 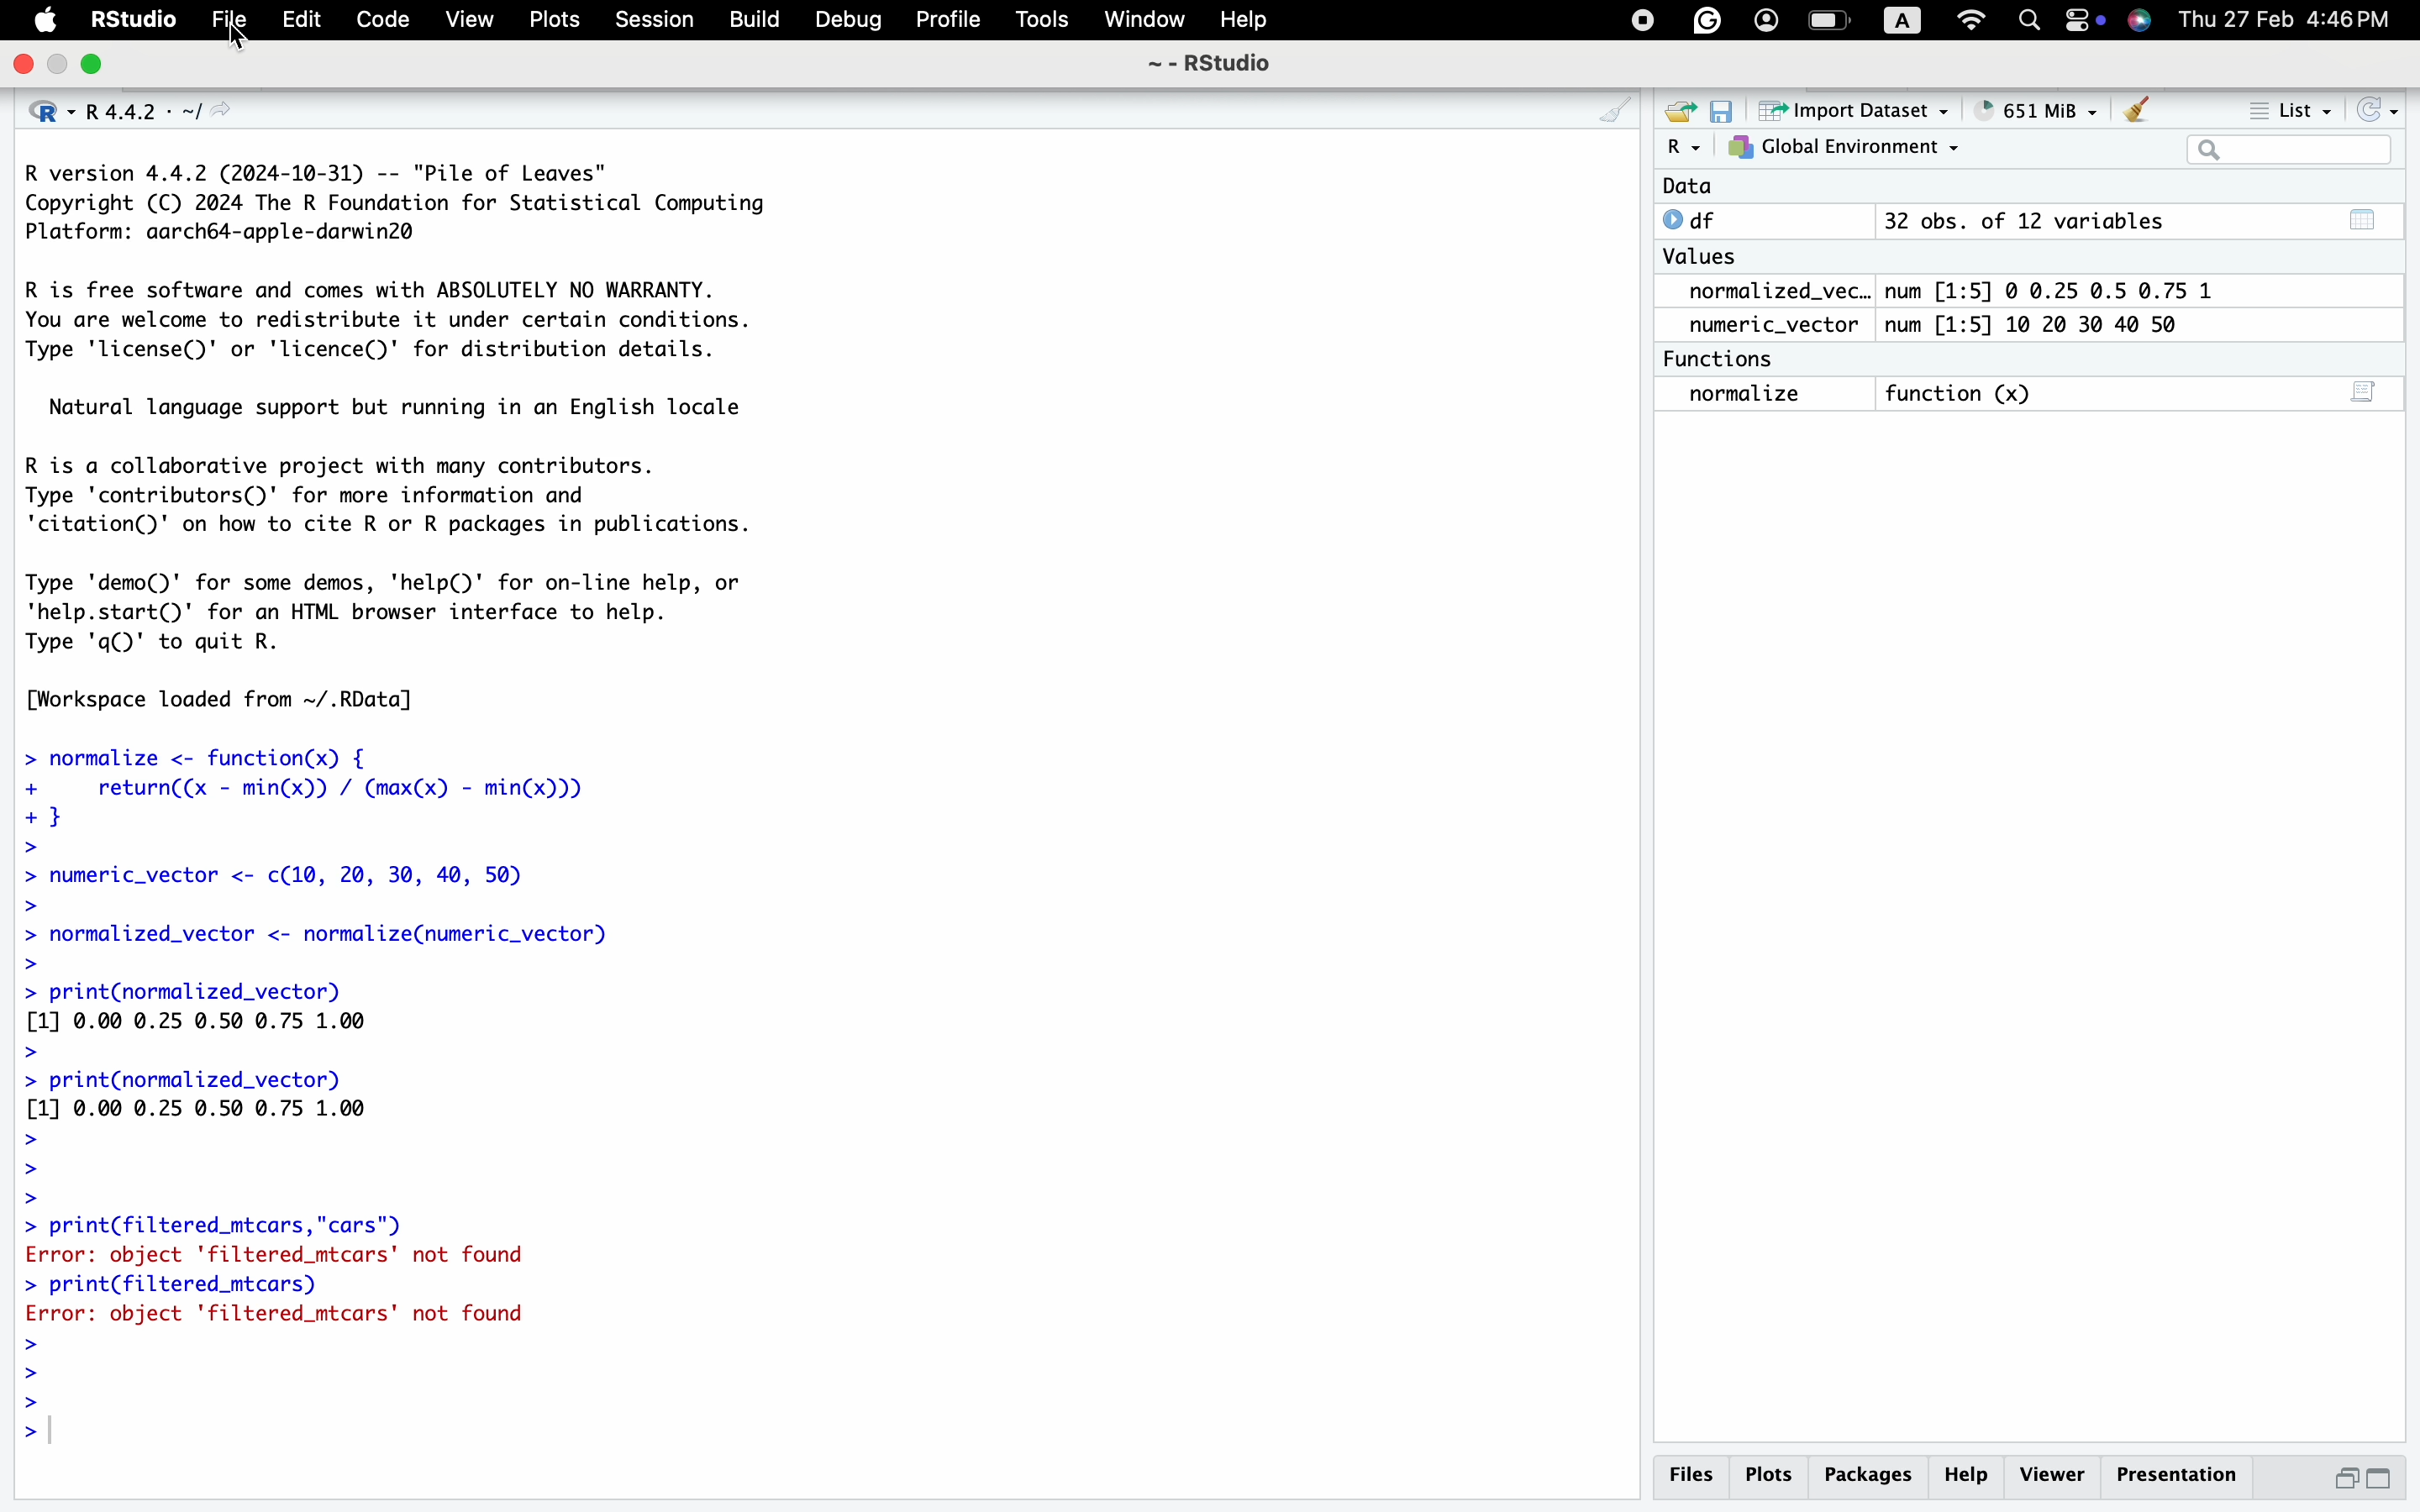 I want to click on Search, so click(x=2291, y=149).